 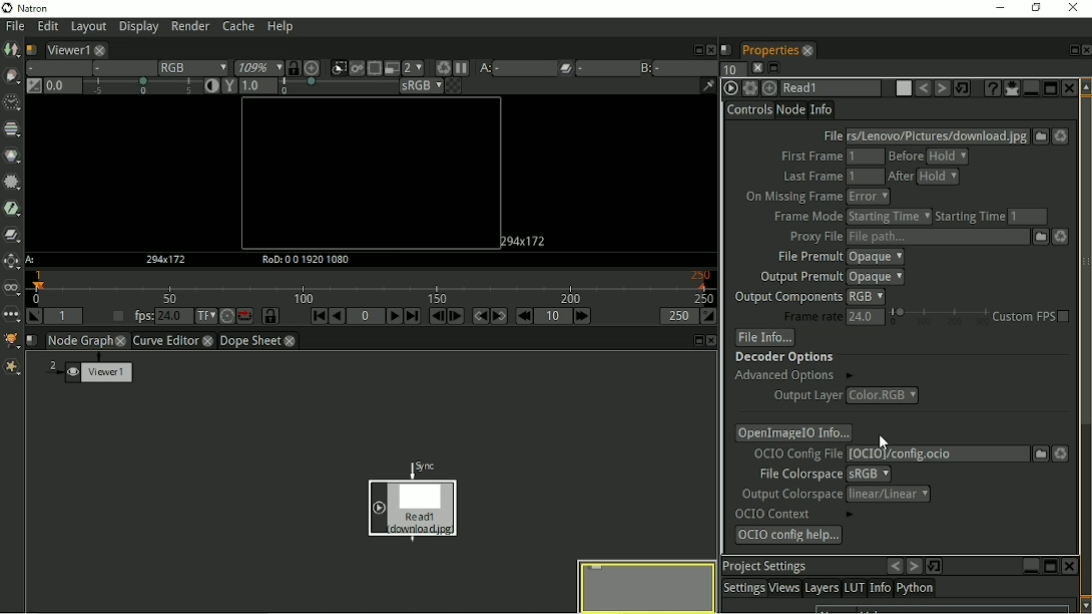 What do you see at coordinates (12, 207) in the screenshot?
I see `Keyer` at bounding box center [12, 207].